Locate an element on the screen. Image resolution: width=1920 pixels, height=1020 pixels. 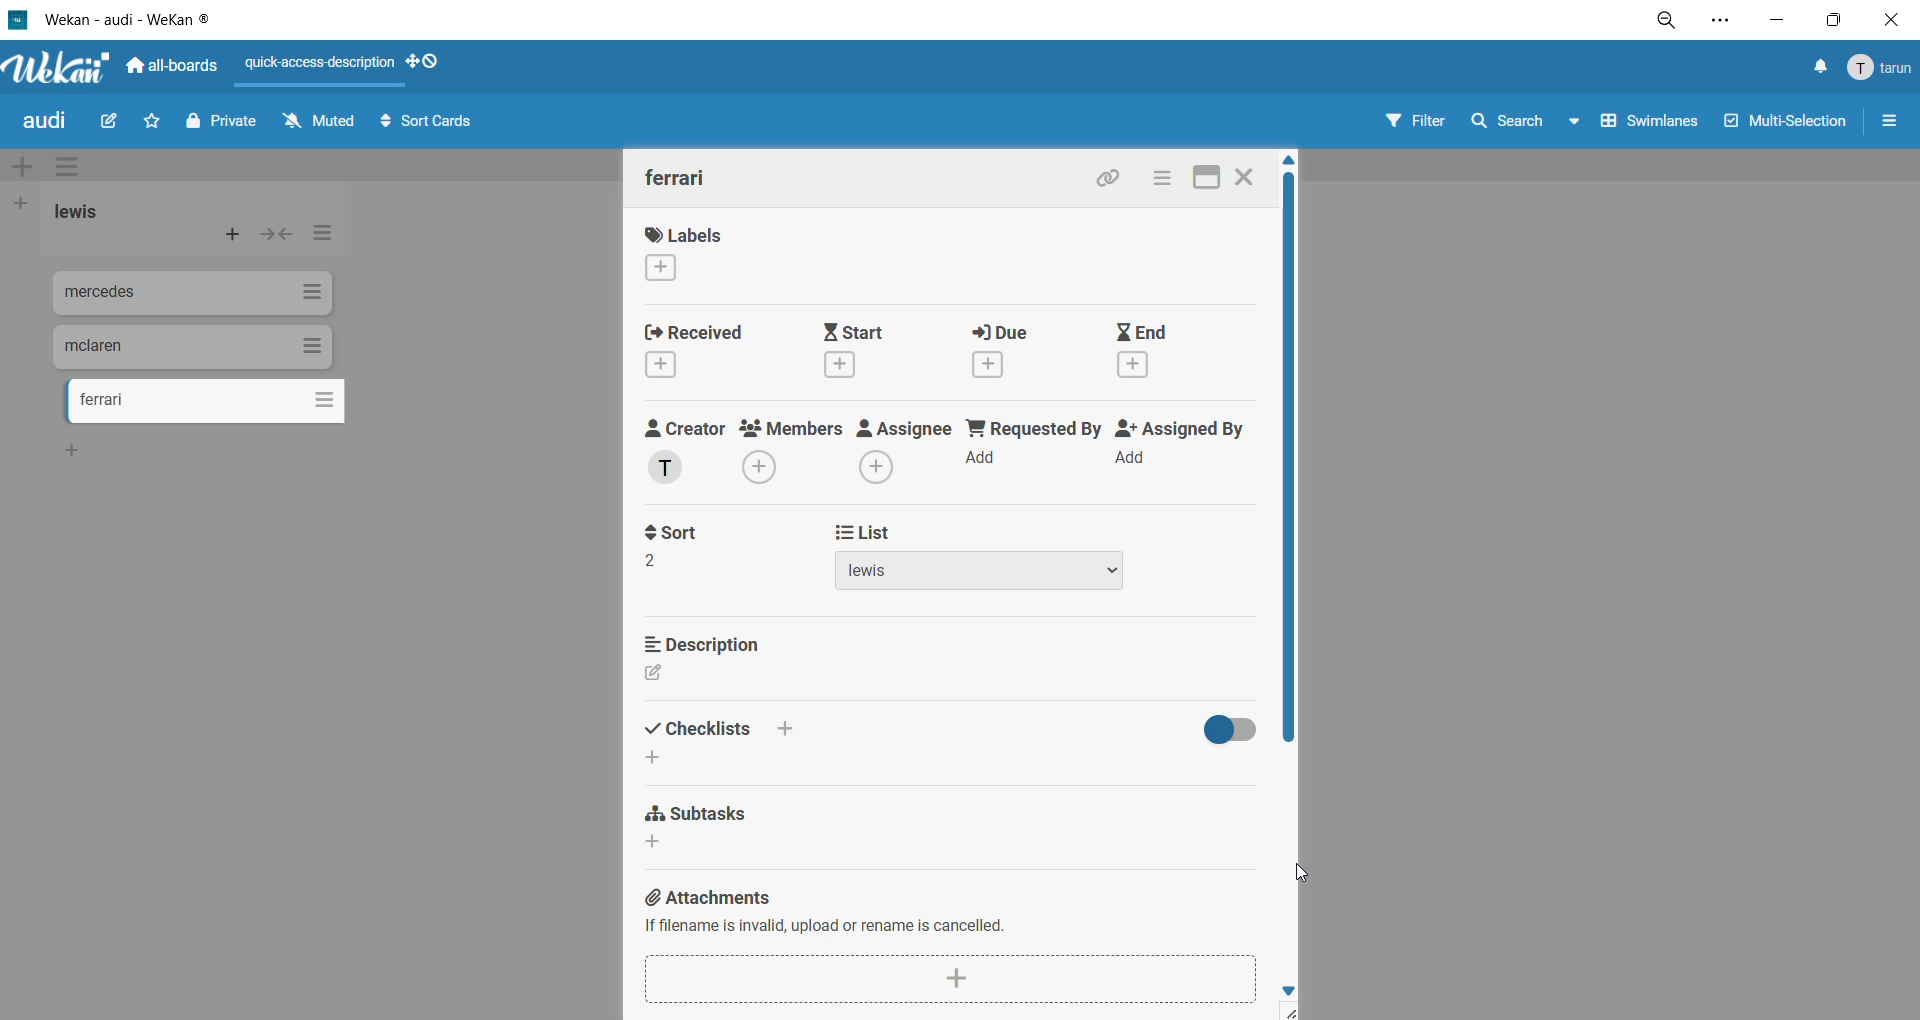
swimlanes is located at coordinates (1645, 128).